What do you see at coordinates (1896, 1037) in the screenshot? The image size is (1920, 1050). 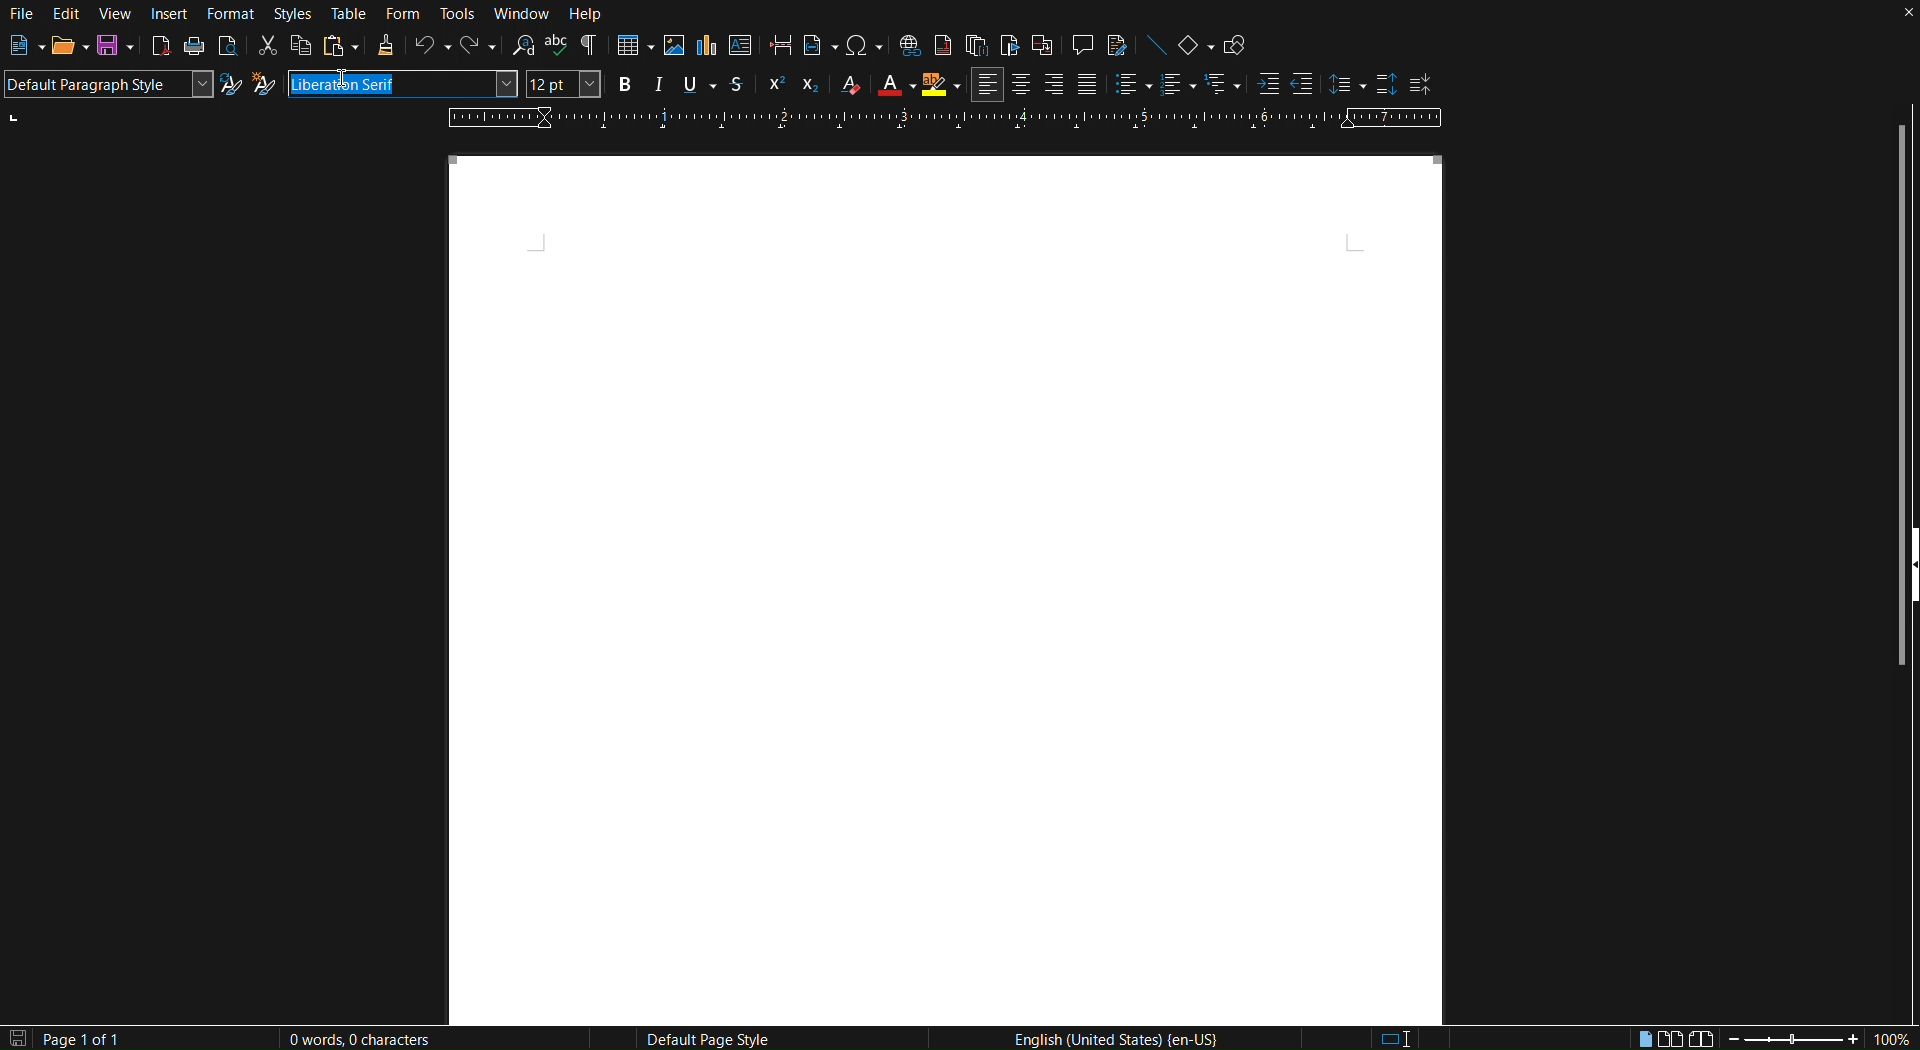 I see `Zoom factor` at bounding box center [1896, 1037].